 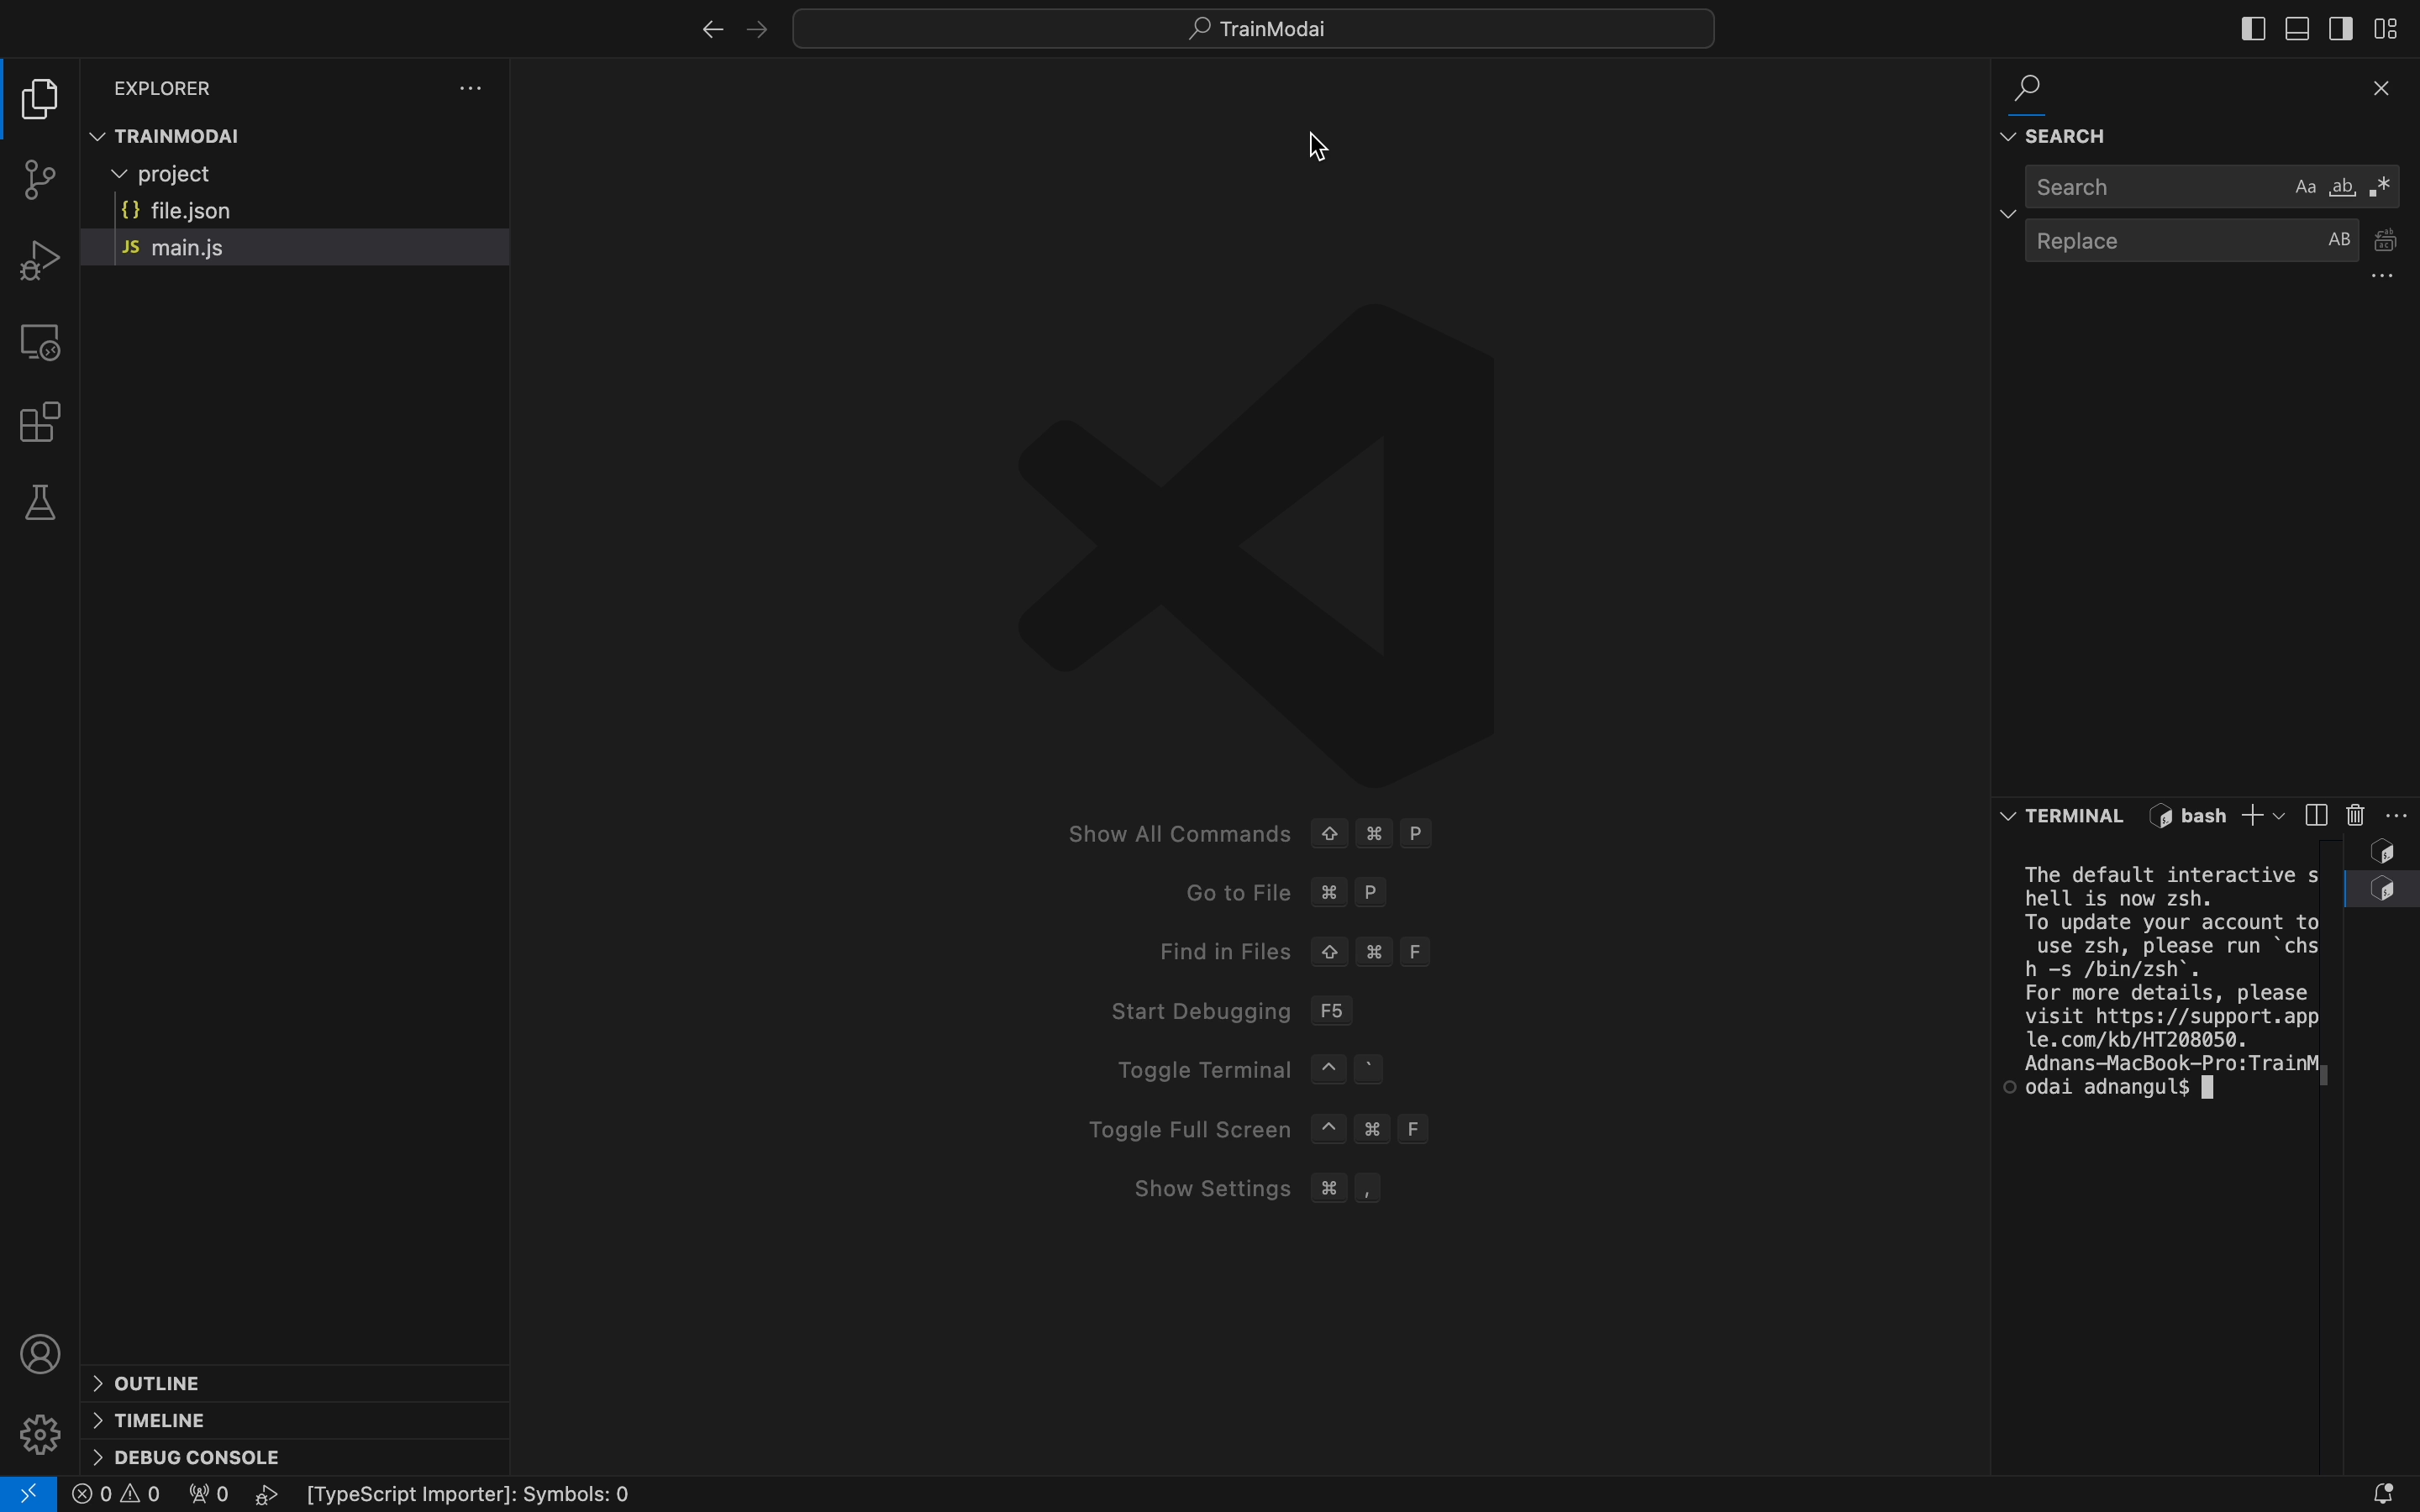 I want to click on terminal, so click(x=2148, y=1003).